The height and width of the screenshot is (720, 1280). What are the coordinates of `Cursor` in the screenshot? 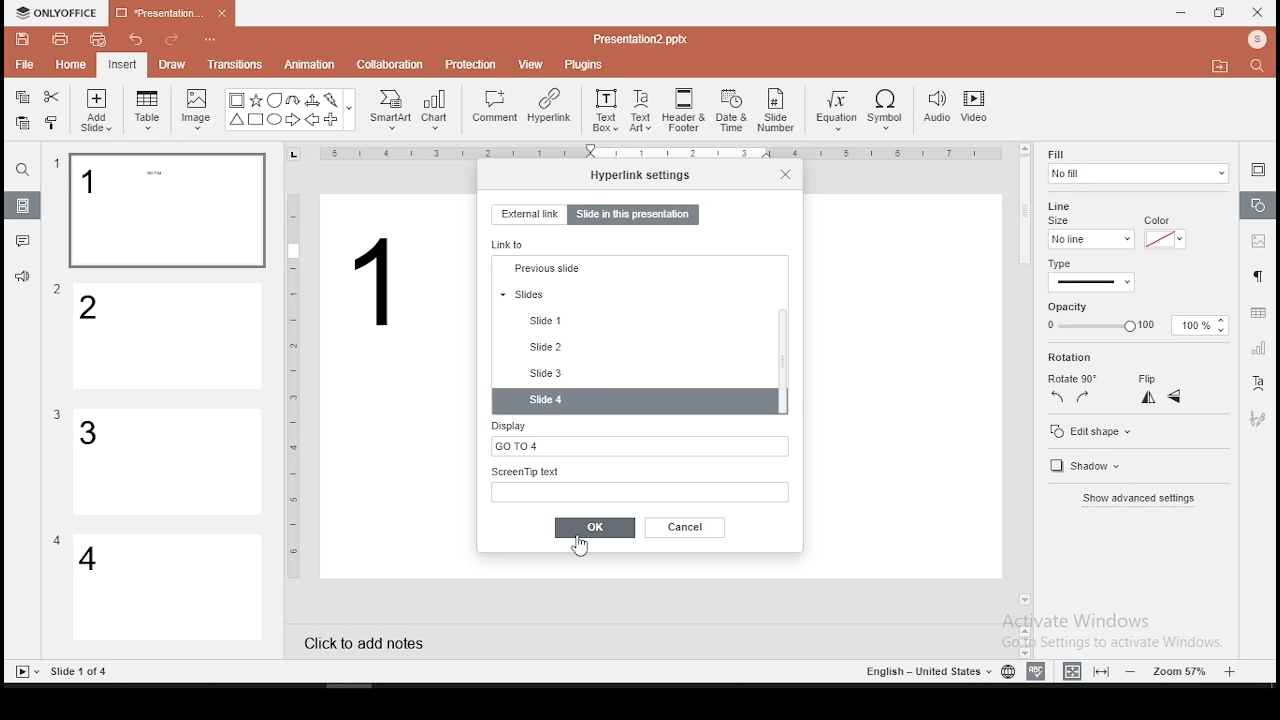 It's located at (579, 552).